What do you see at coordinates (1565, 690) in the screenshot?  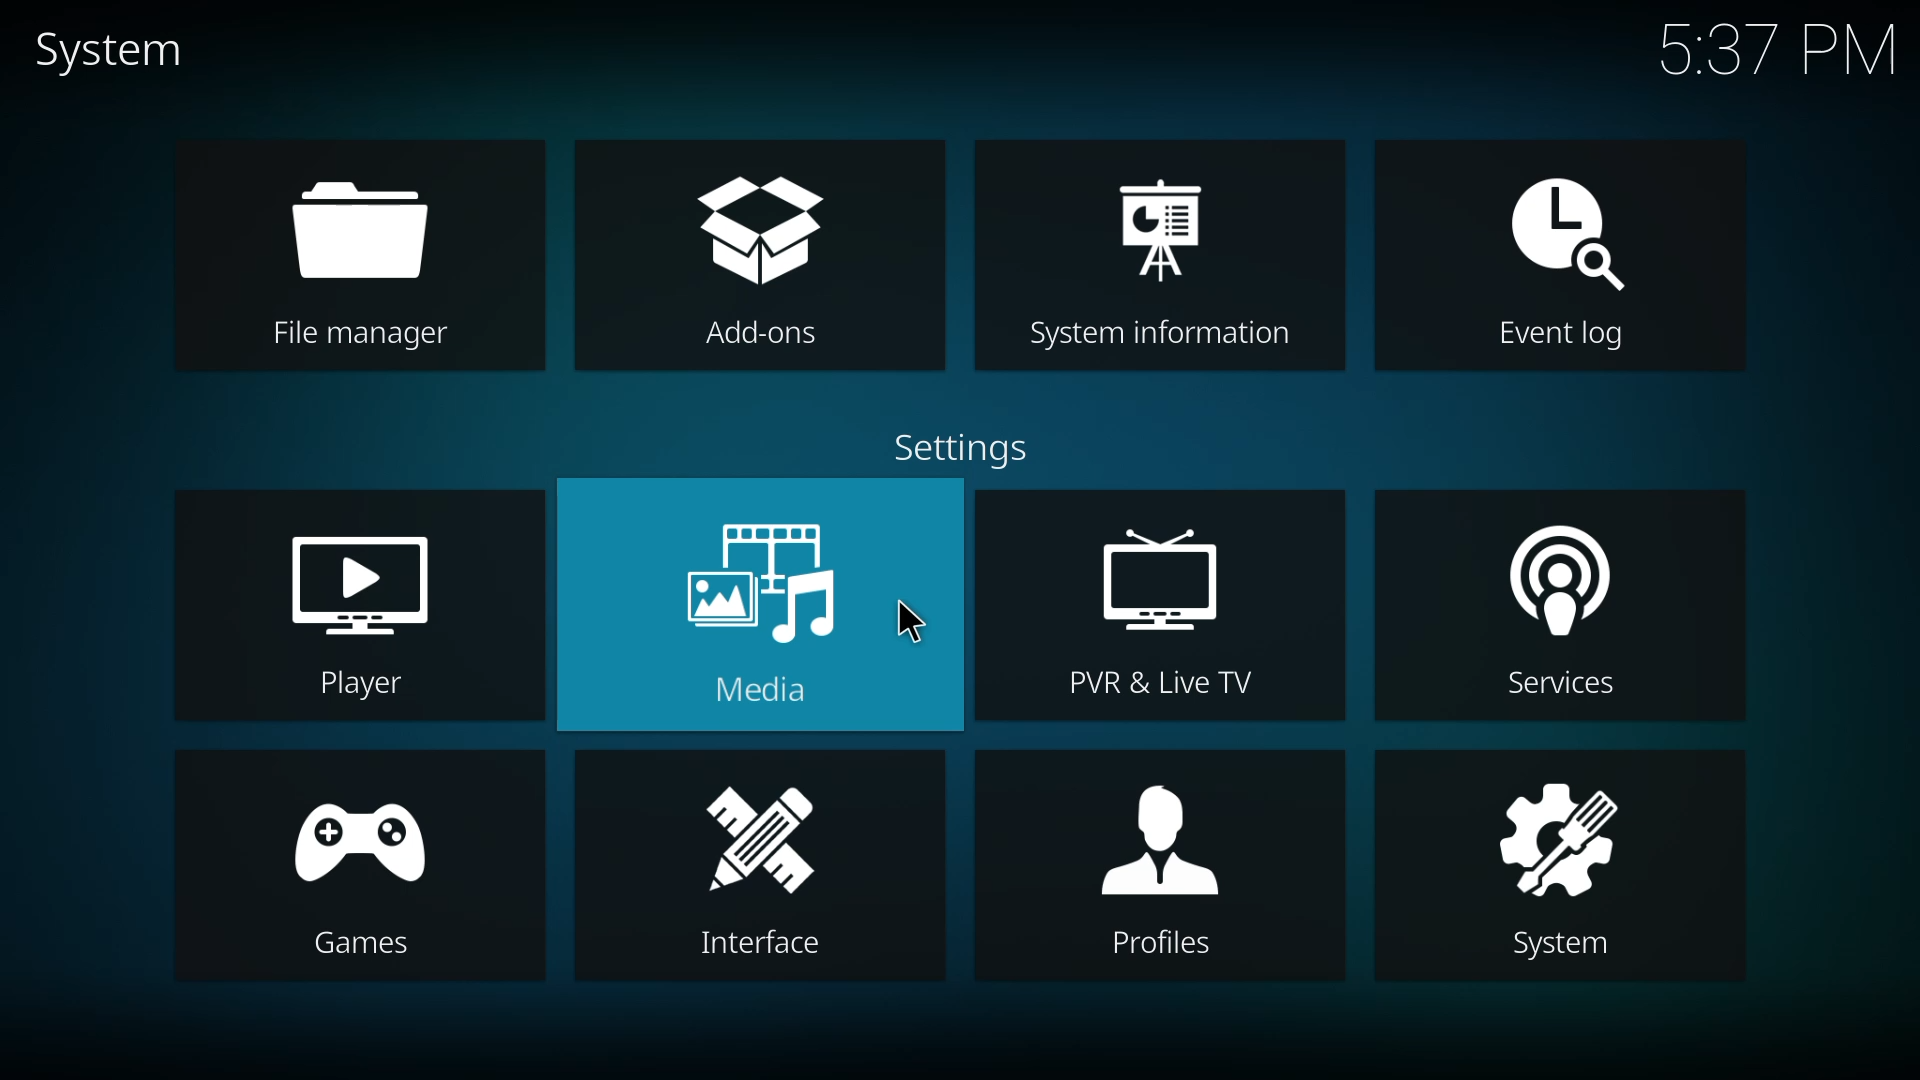 I see `Services` at bounding box center [1565, 690].